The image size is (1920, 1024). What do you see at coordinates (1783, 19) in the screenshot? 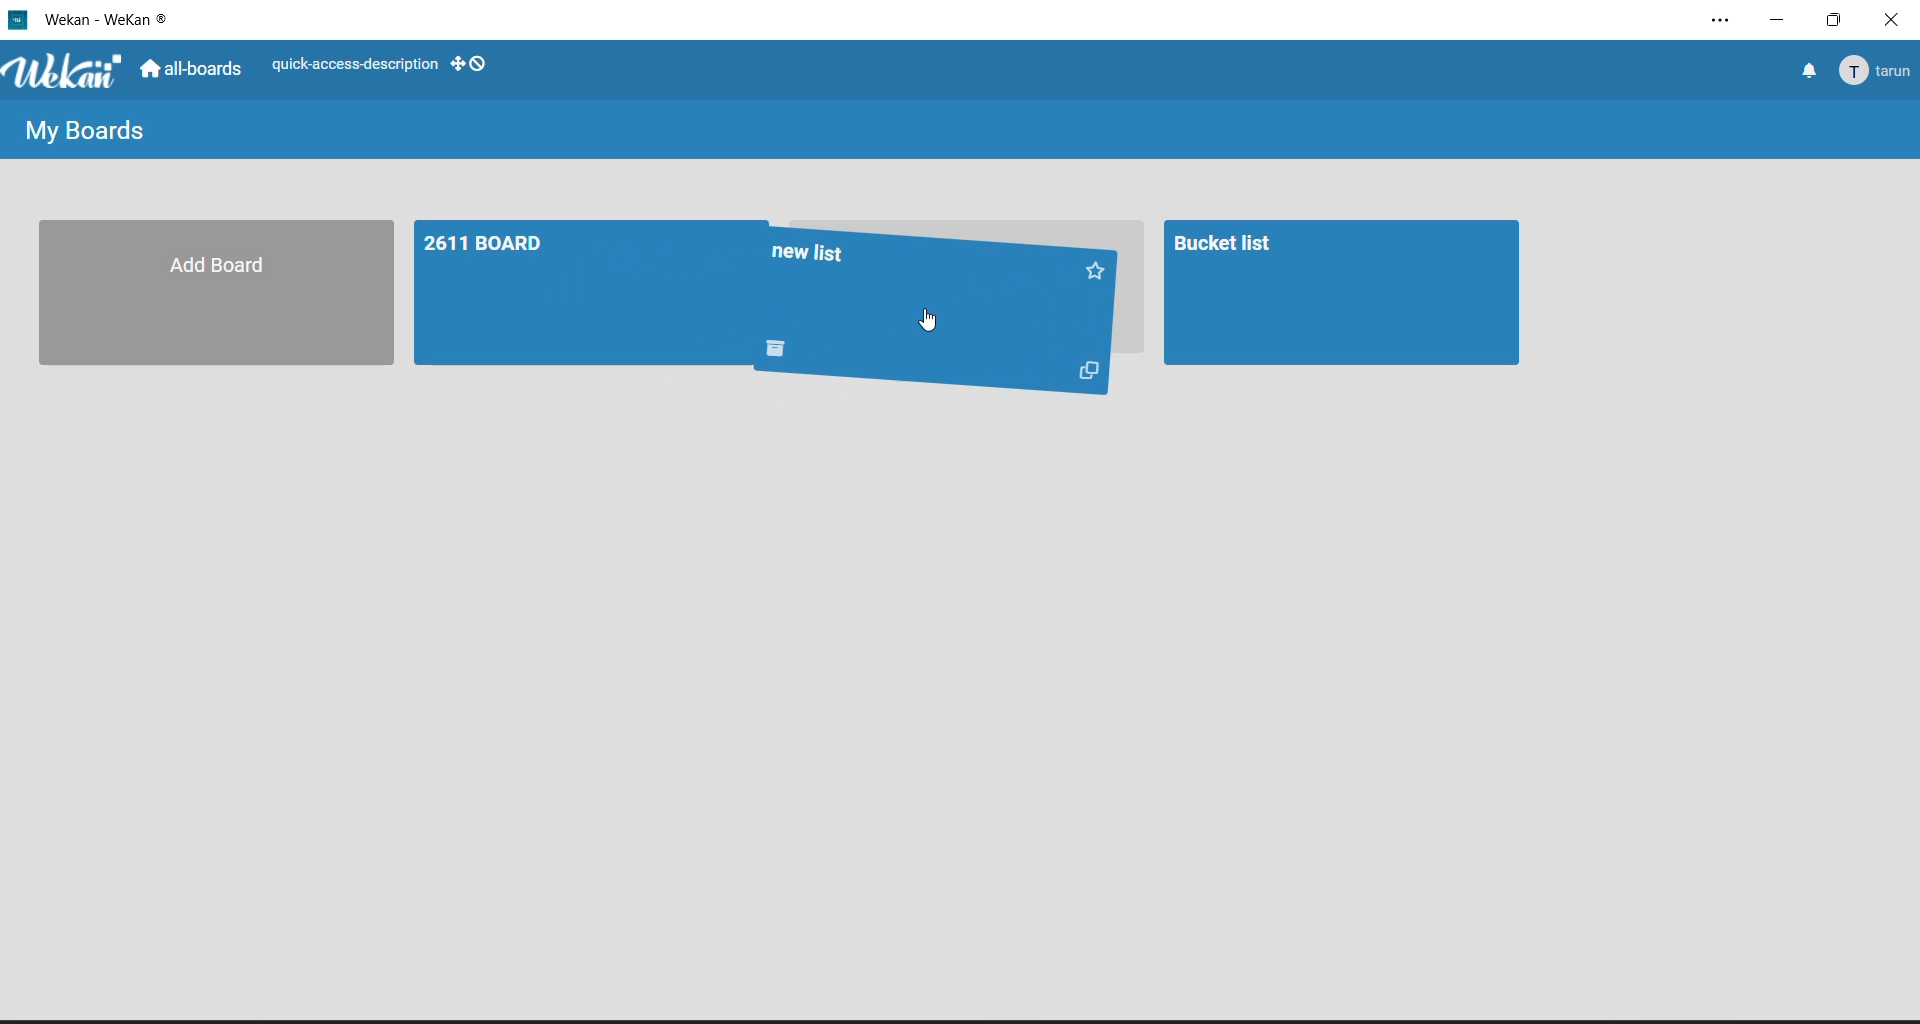
I see `minimize` at bounding box center [1783, 19].